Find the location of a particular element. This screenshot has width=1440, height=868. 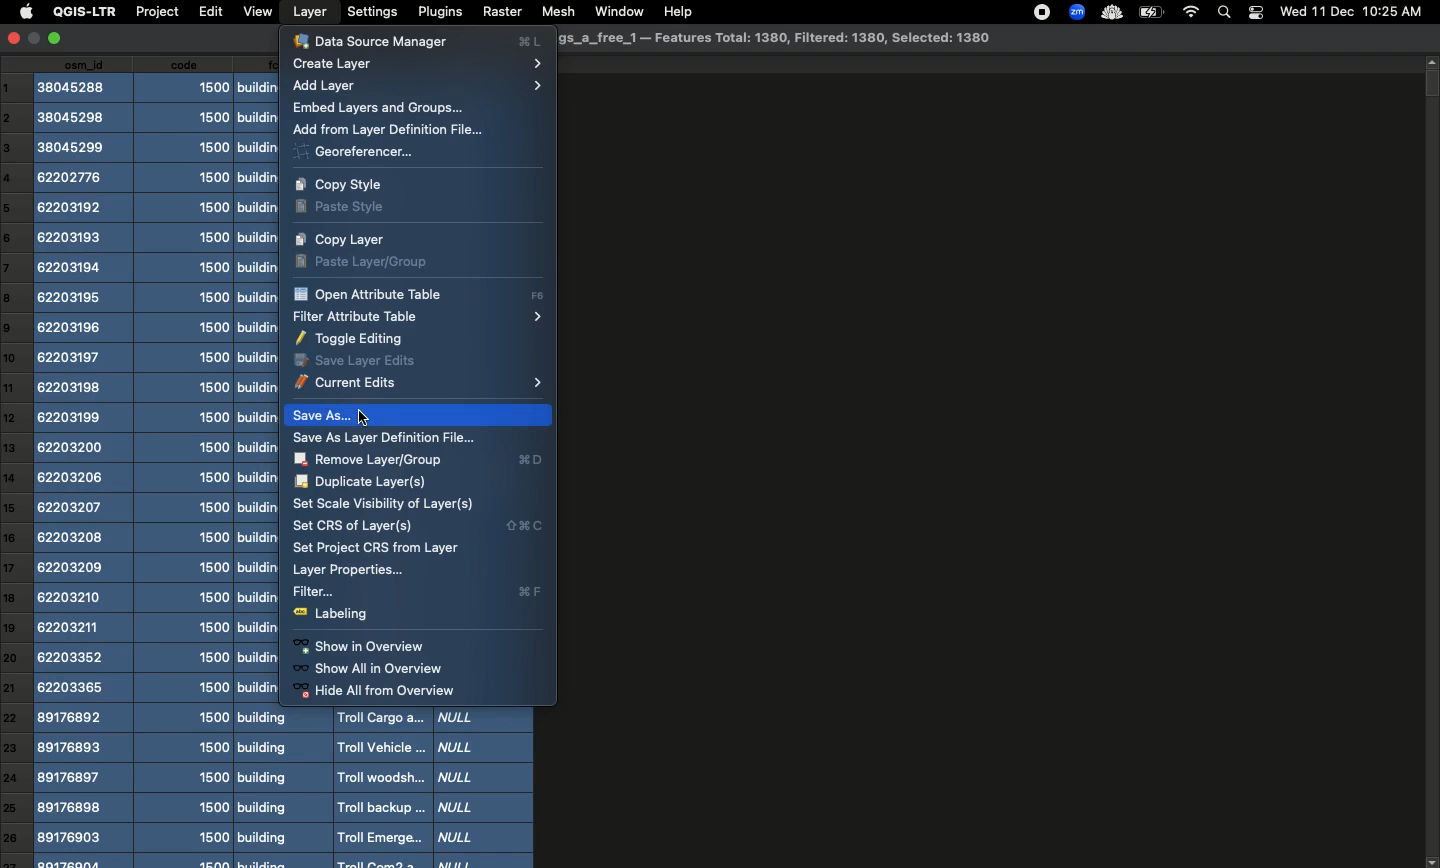

Window is located at coordinates (616, 10).